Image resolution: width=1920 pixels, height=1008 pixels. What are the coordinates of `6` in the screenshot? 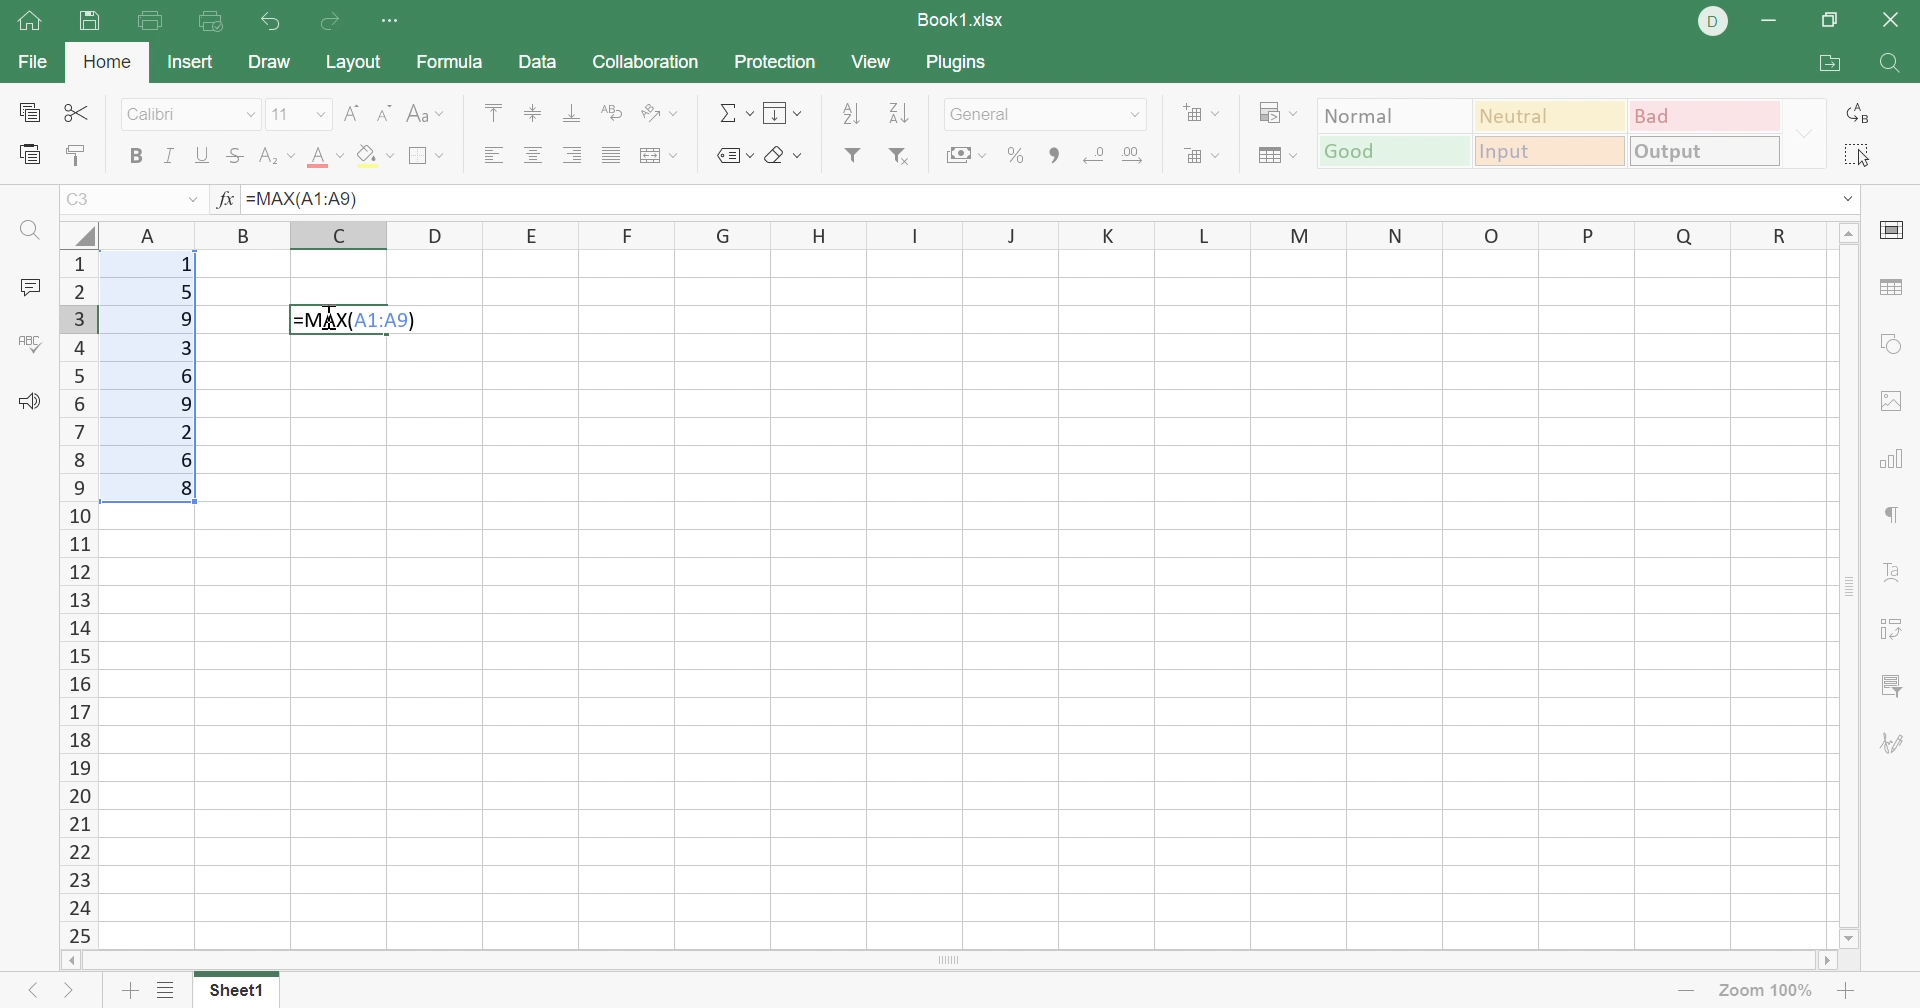 It's located at (188, 460).